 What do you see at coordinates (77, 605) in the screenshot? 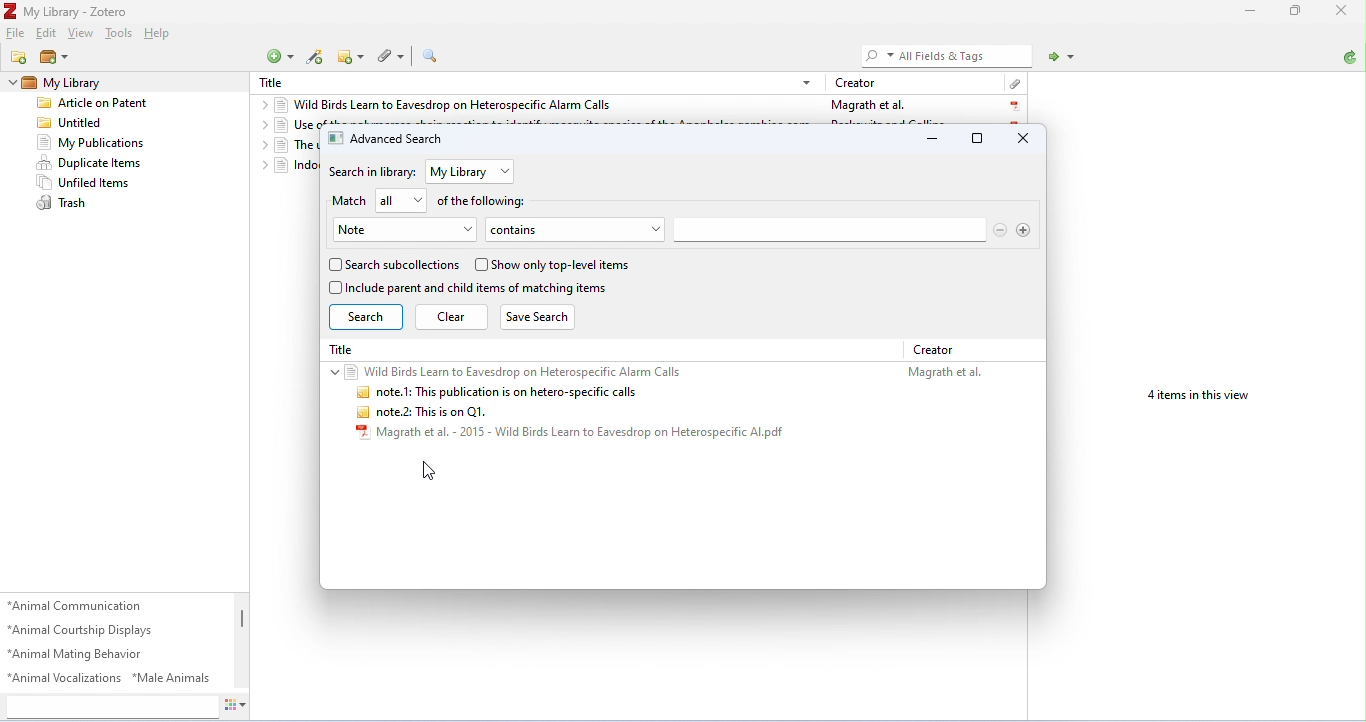
I see `animal communication` at bounding box center [77, 605].